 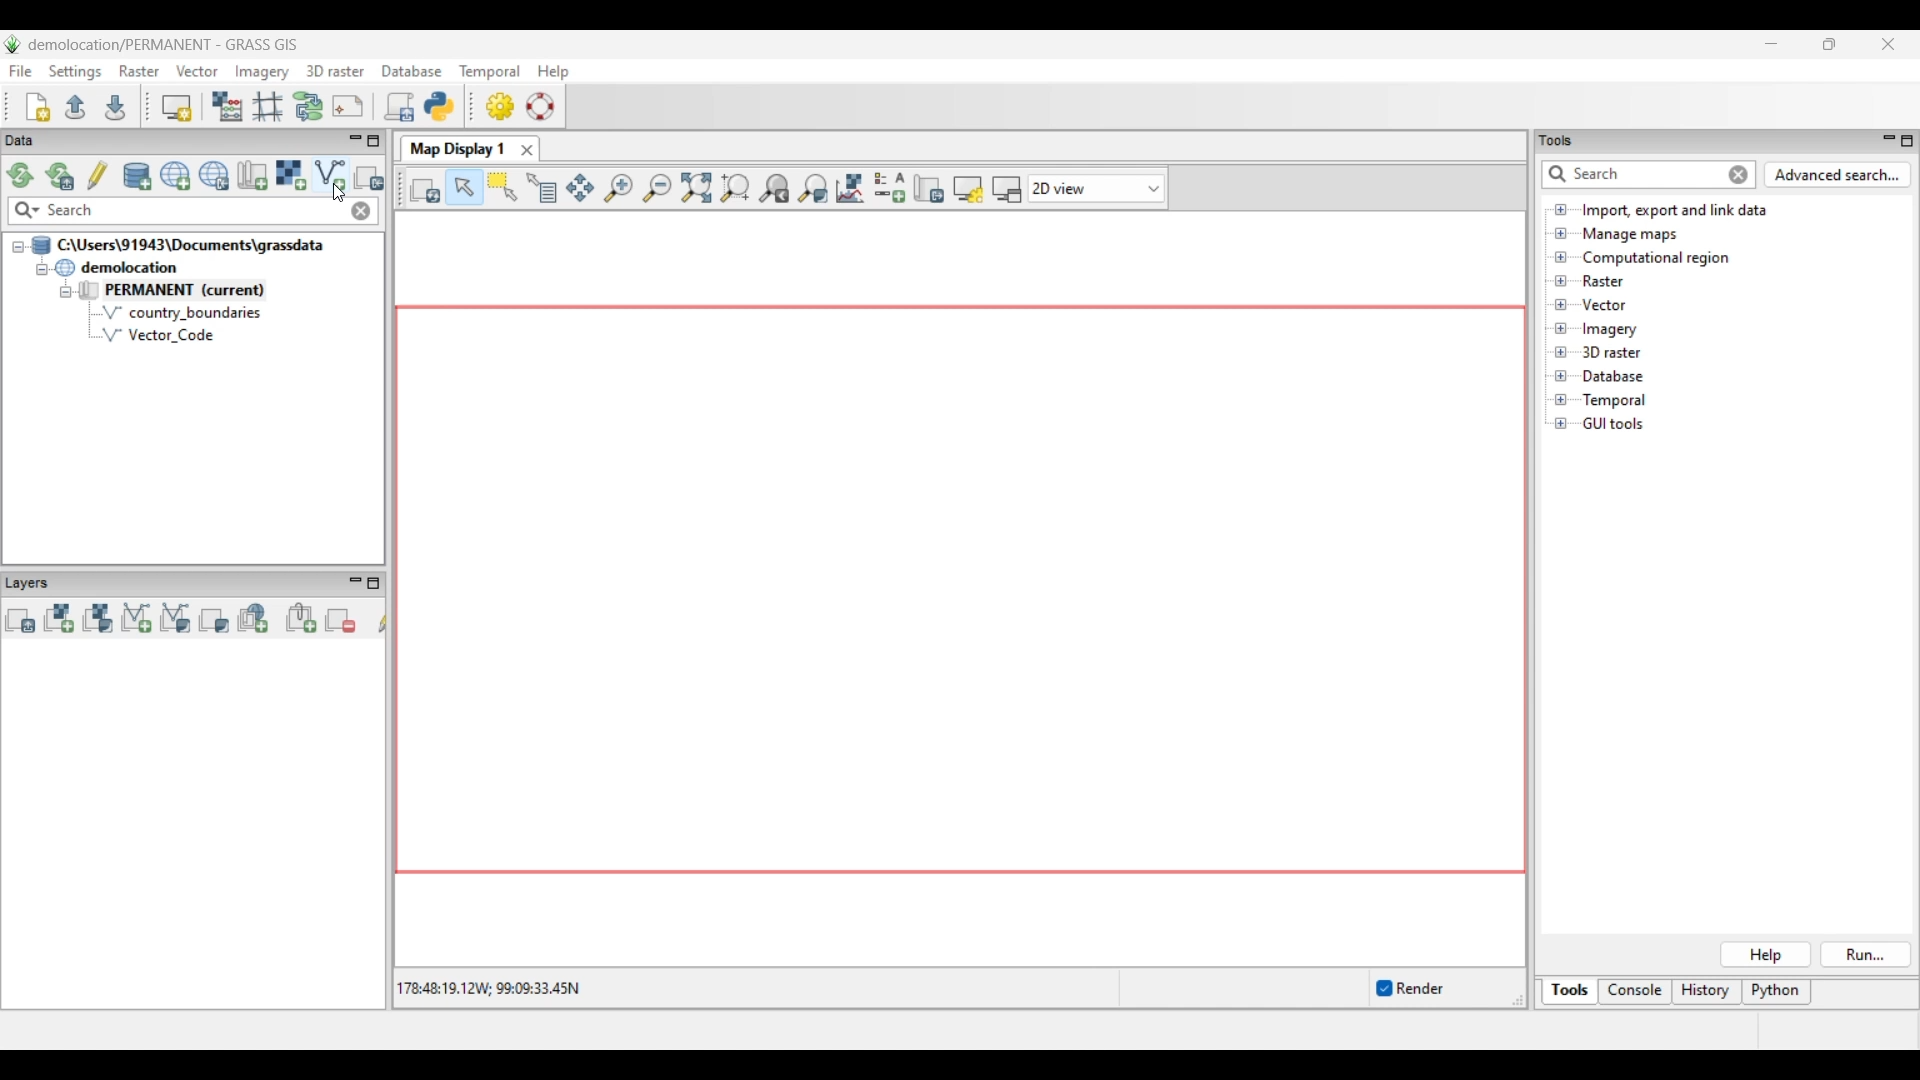 What do you see at coordinates (537, 188) in the screenshot?
I see `Query raster/vector map(s)` at bounding box center [537, 188].